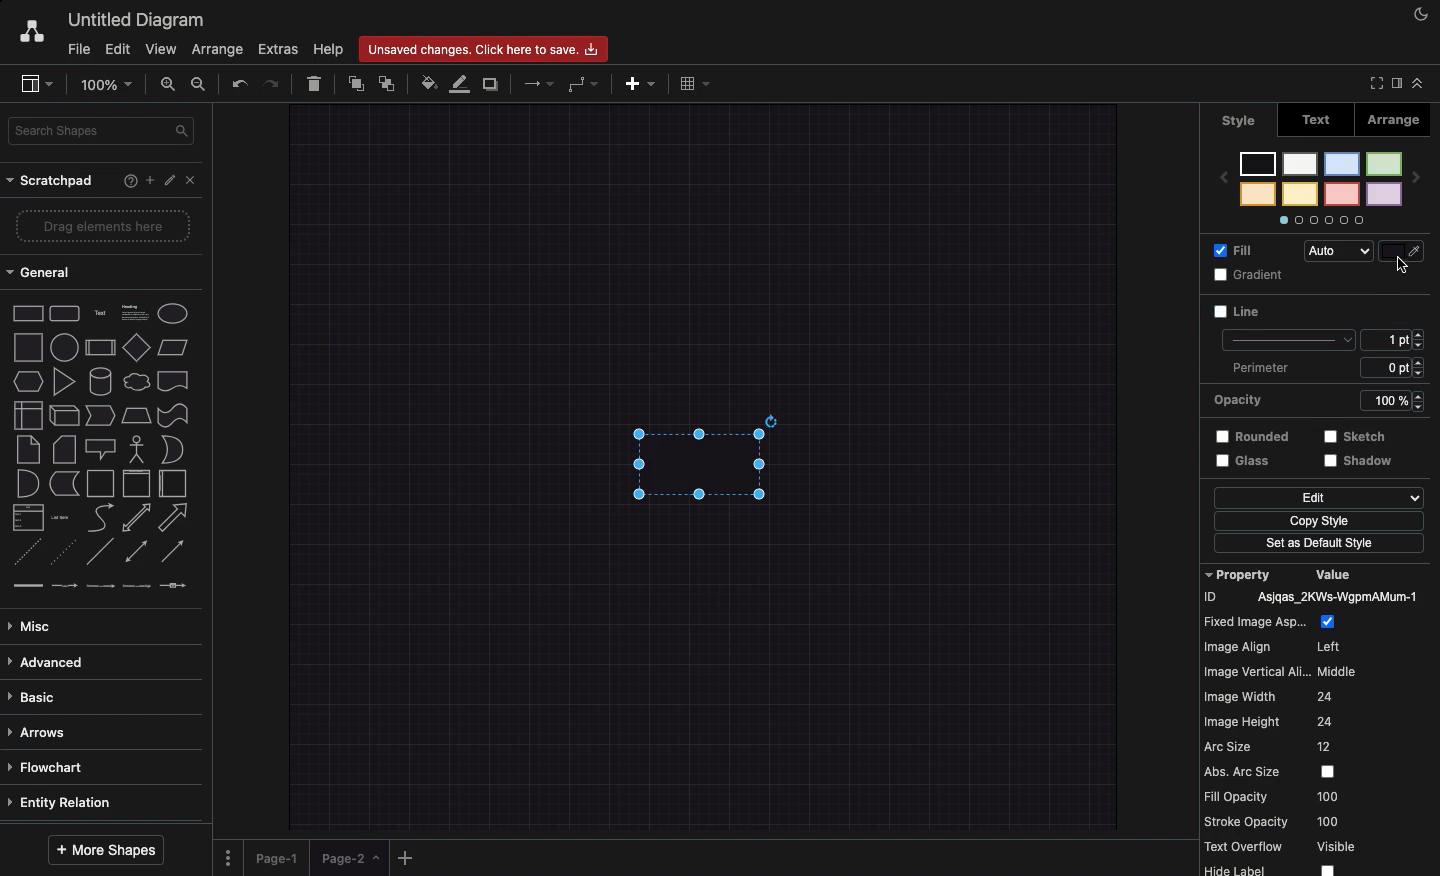  Describe the element at coordinates (99, 449) in the screenshot. I see `callout` at that location.